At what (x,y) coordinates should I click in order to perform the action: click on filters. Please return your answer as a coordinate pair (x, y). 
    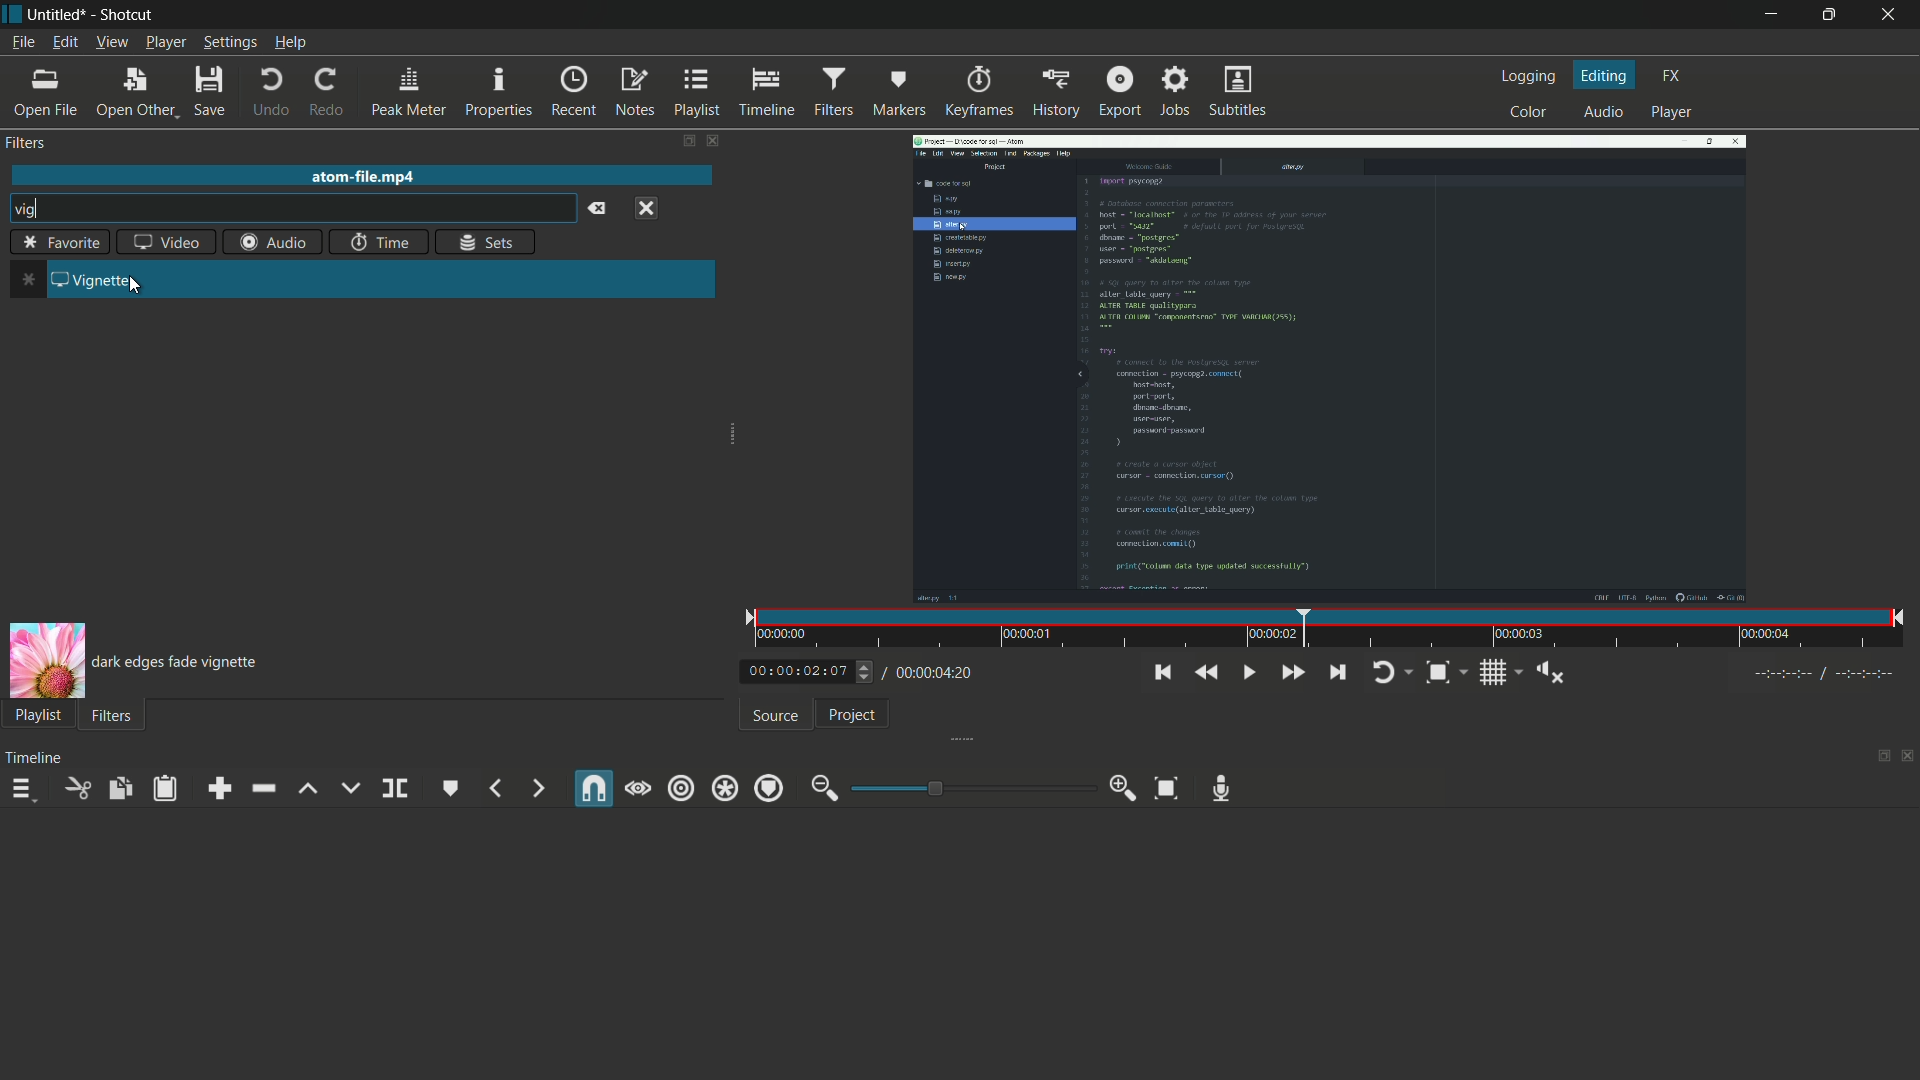
    Looking at the image, I should click on (833, 93).